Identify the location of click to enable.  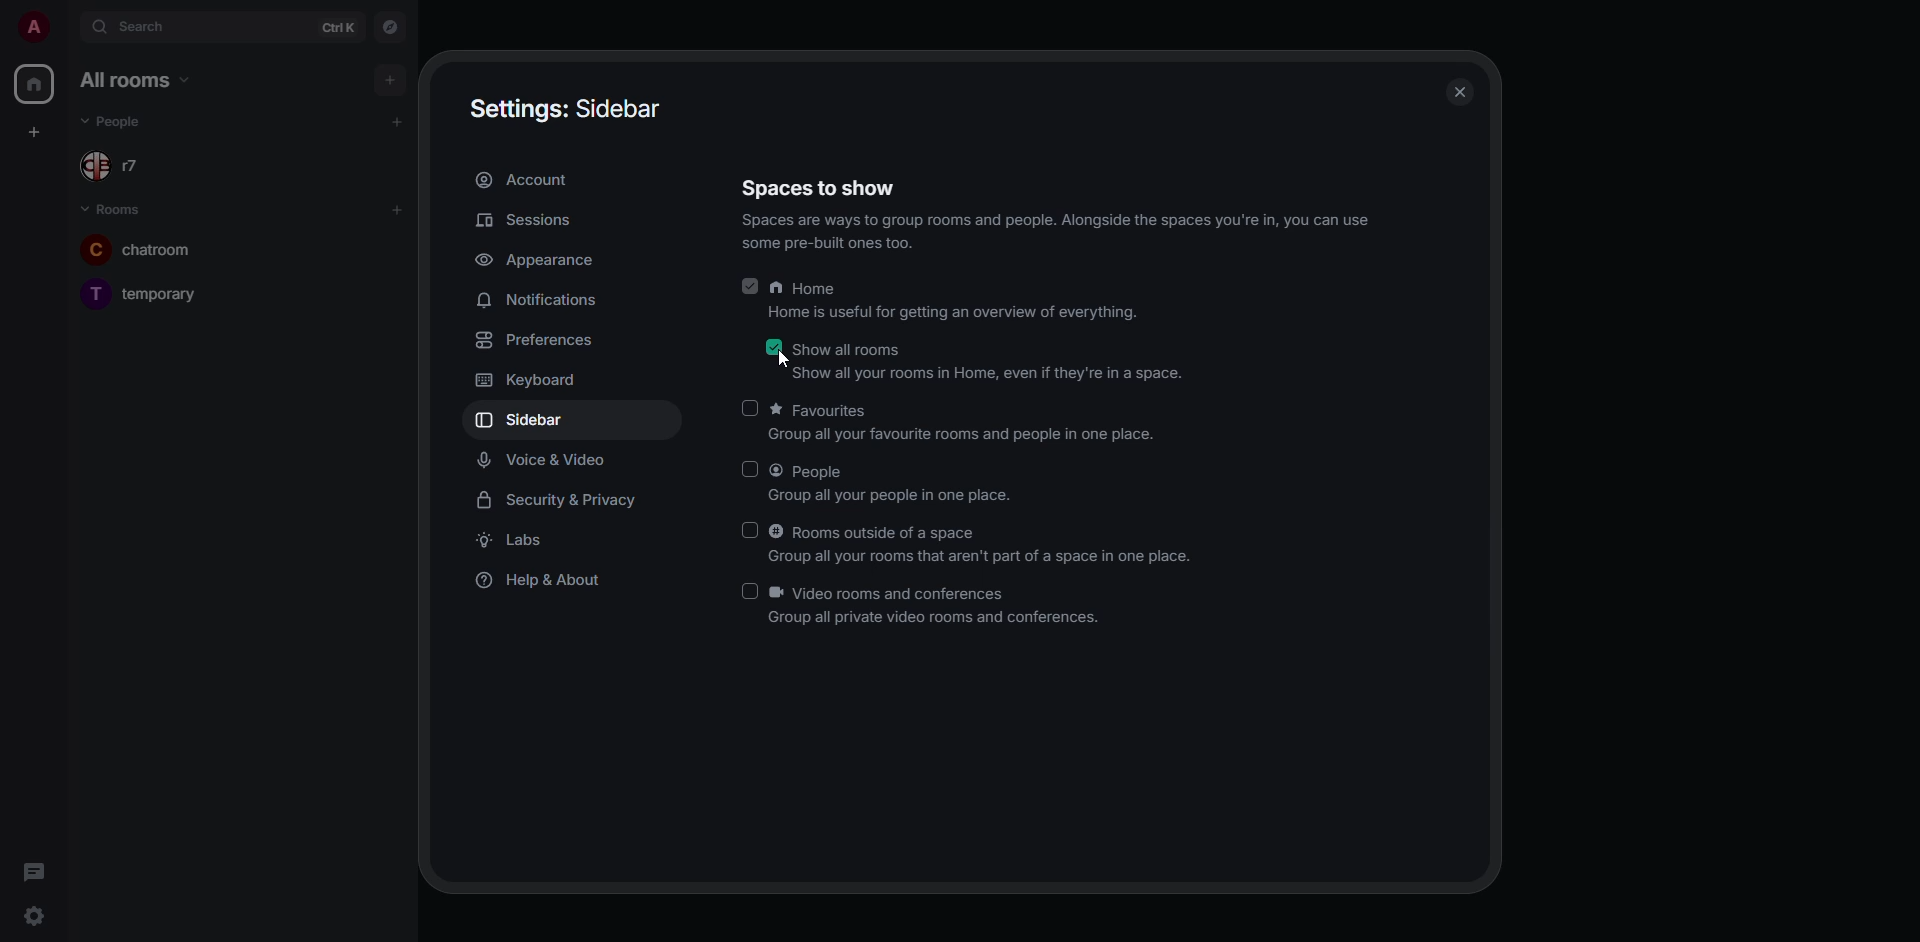
(746, 532).